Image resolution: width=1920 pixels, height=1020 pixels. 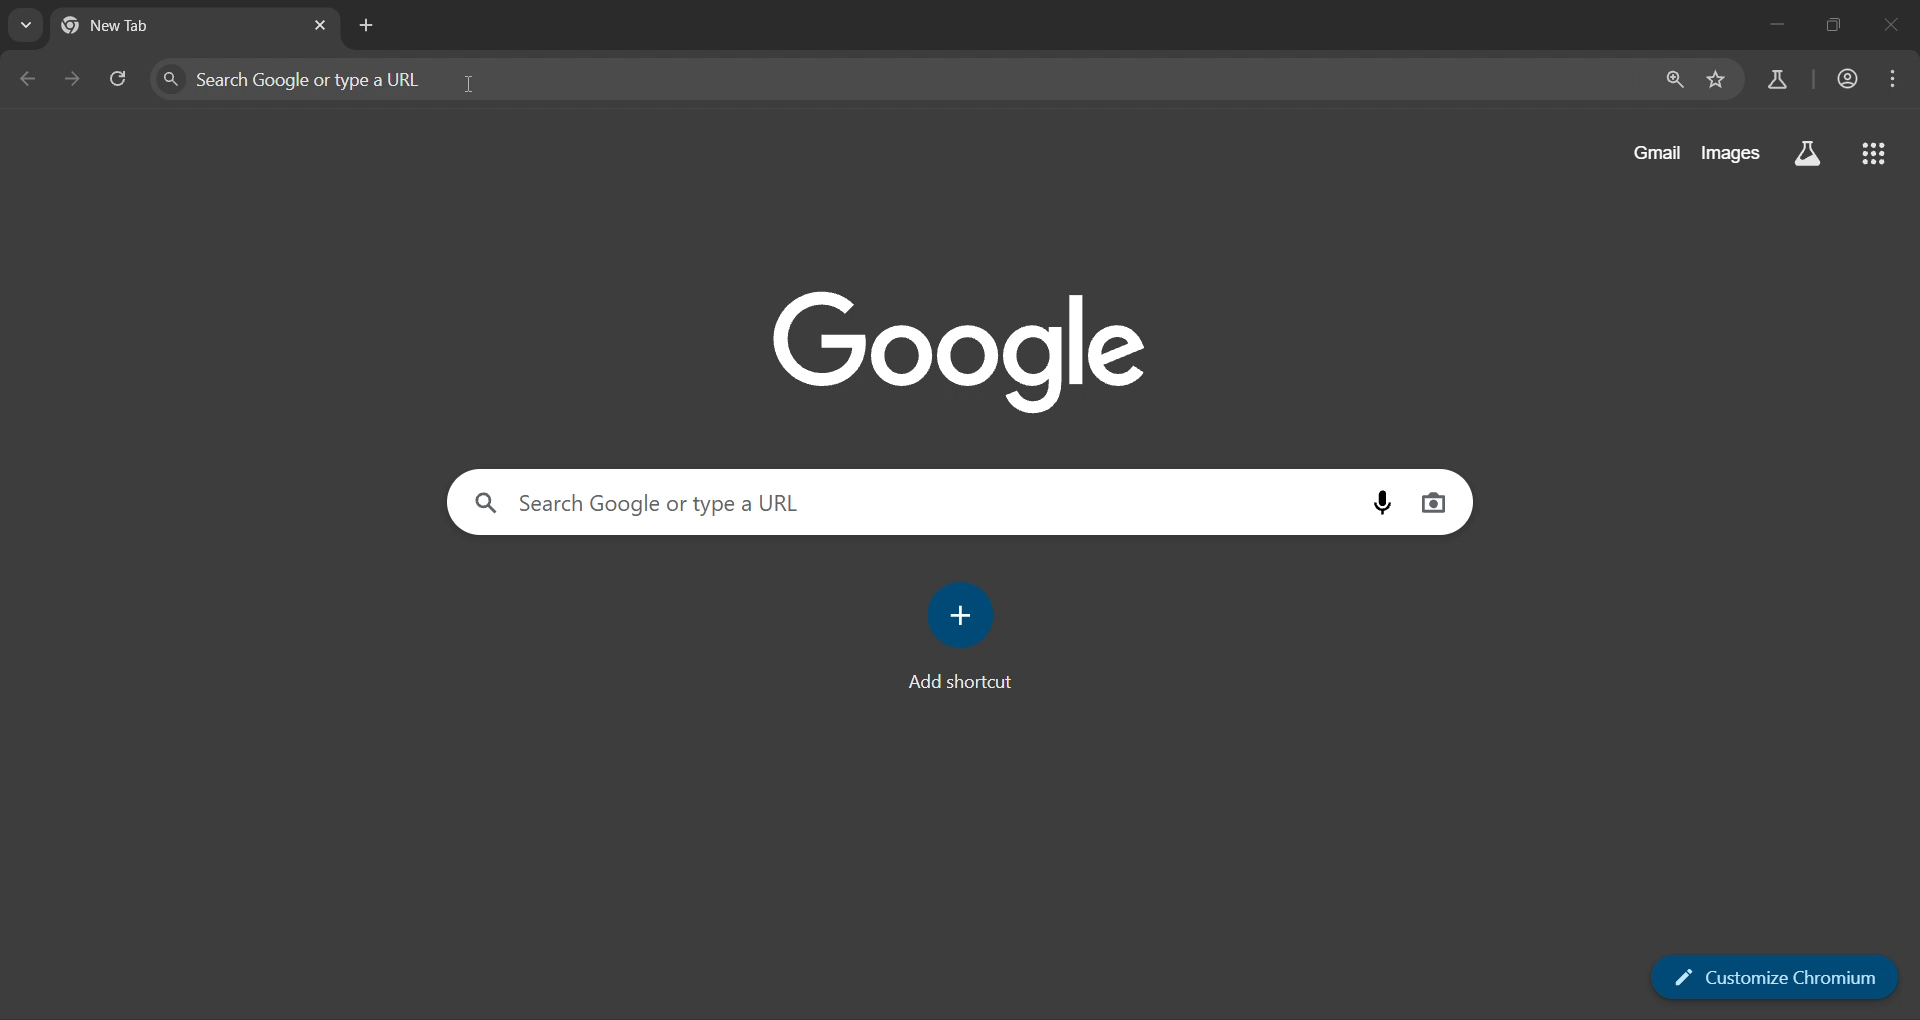 What do you see at coordinates (1720, 80) in the screenshot?
I see `bookmark page` at bounding box center [1720, 80].